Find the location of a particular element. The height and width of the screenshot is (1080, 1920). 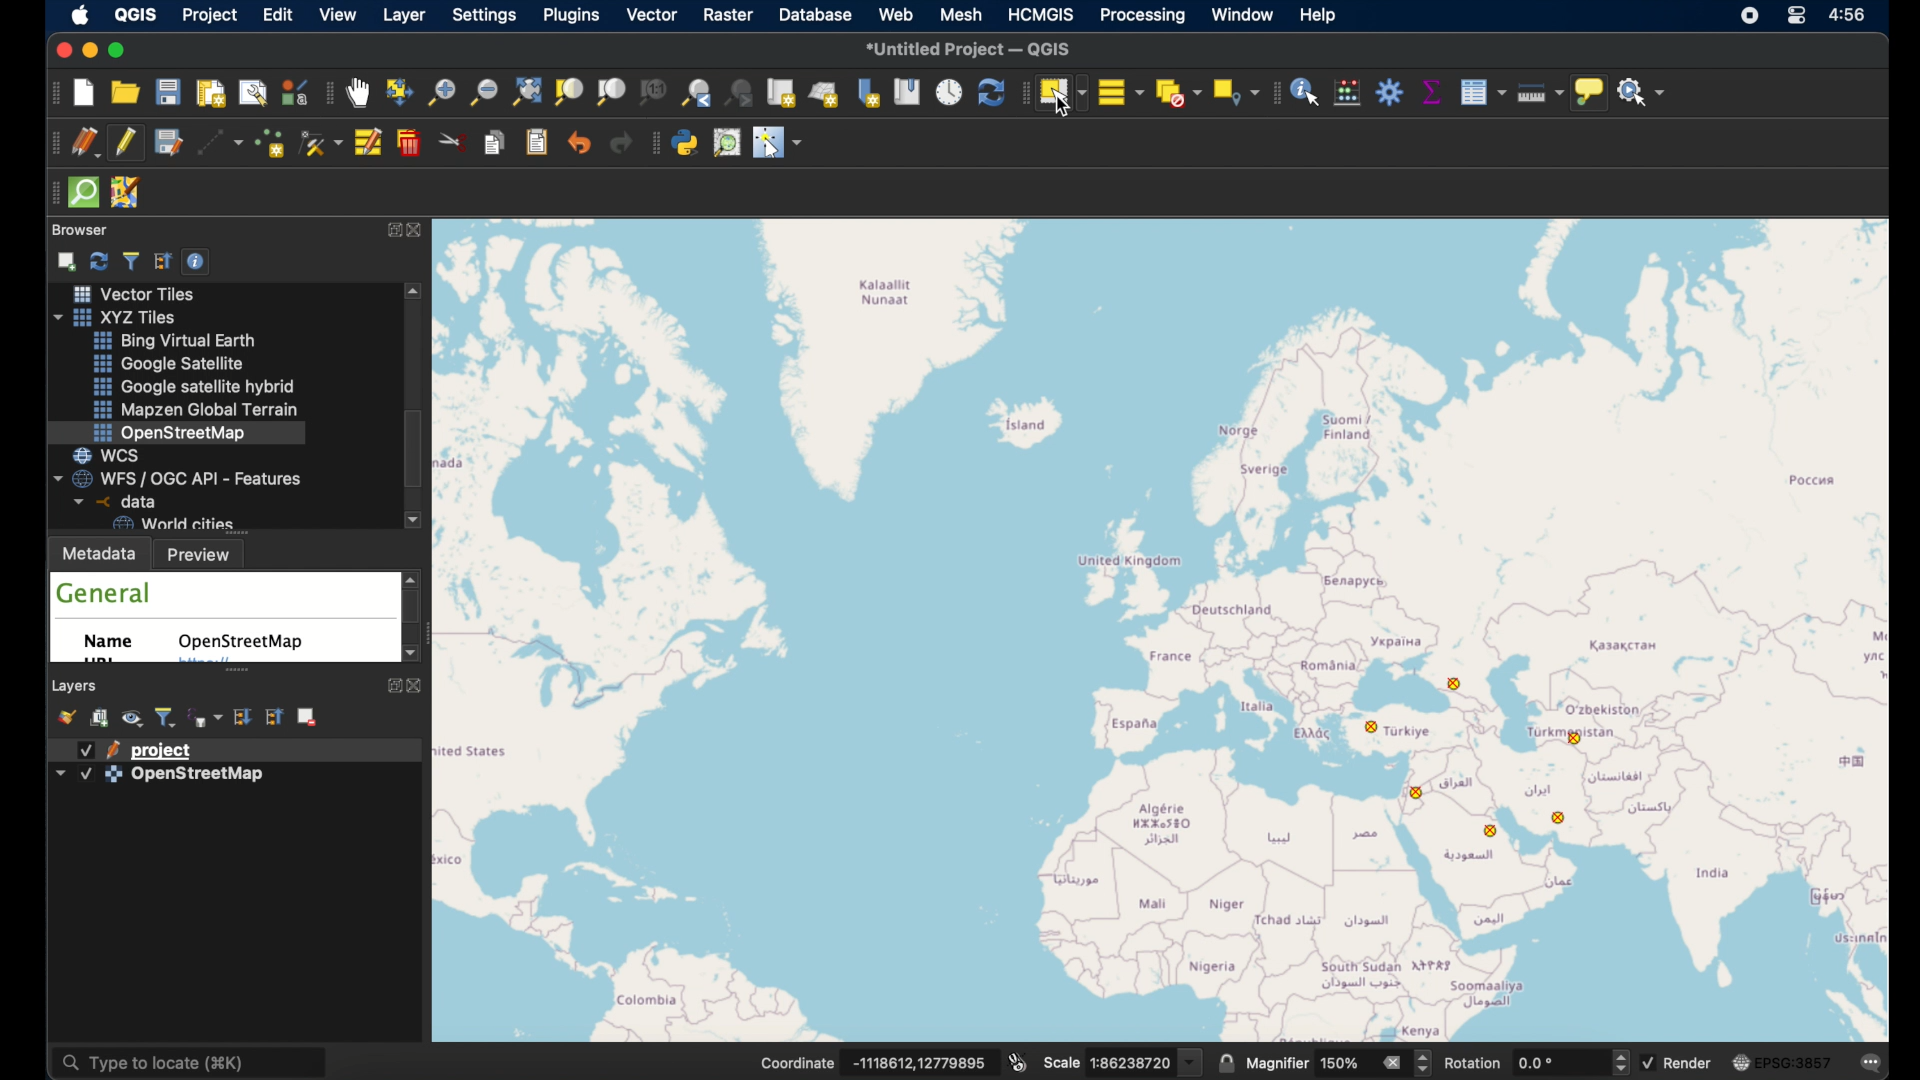

show map tips is located at coordinates (1589, 94).